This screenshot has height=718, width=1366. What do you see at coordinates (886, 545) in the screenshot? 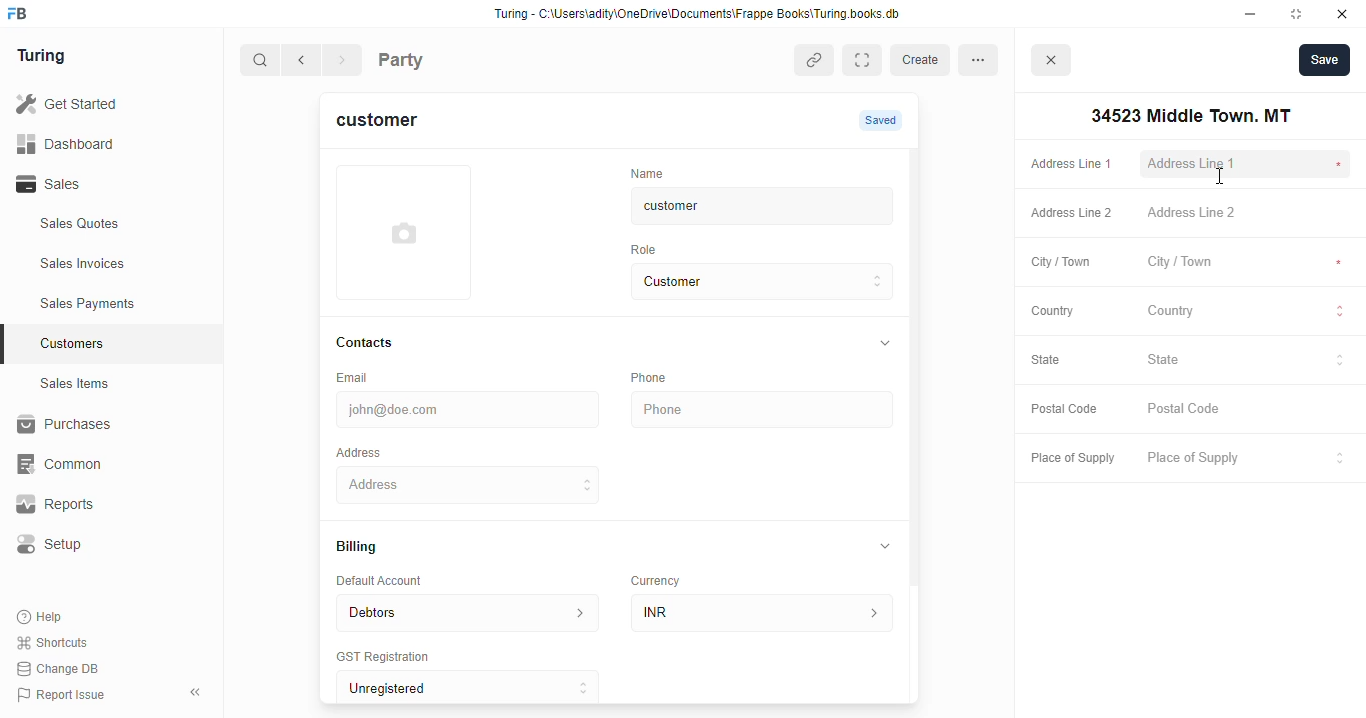
I see `collapse` at bounding box center [886, 545].